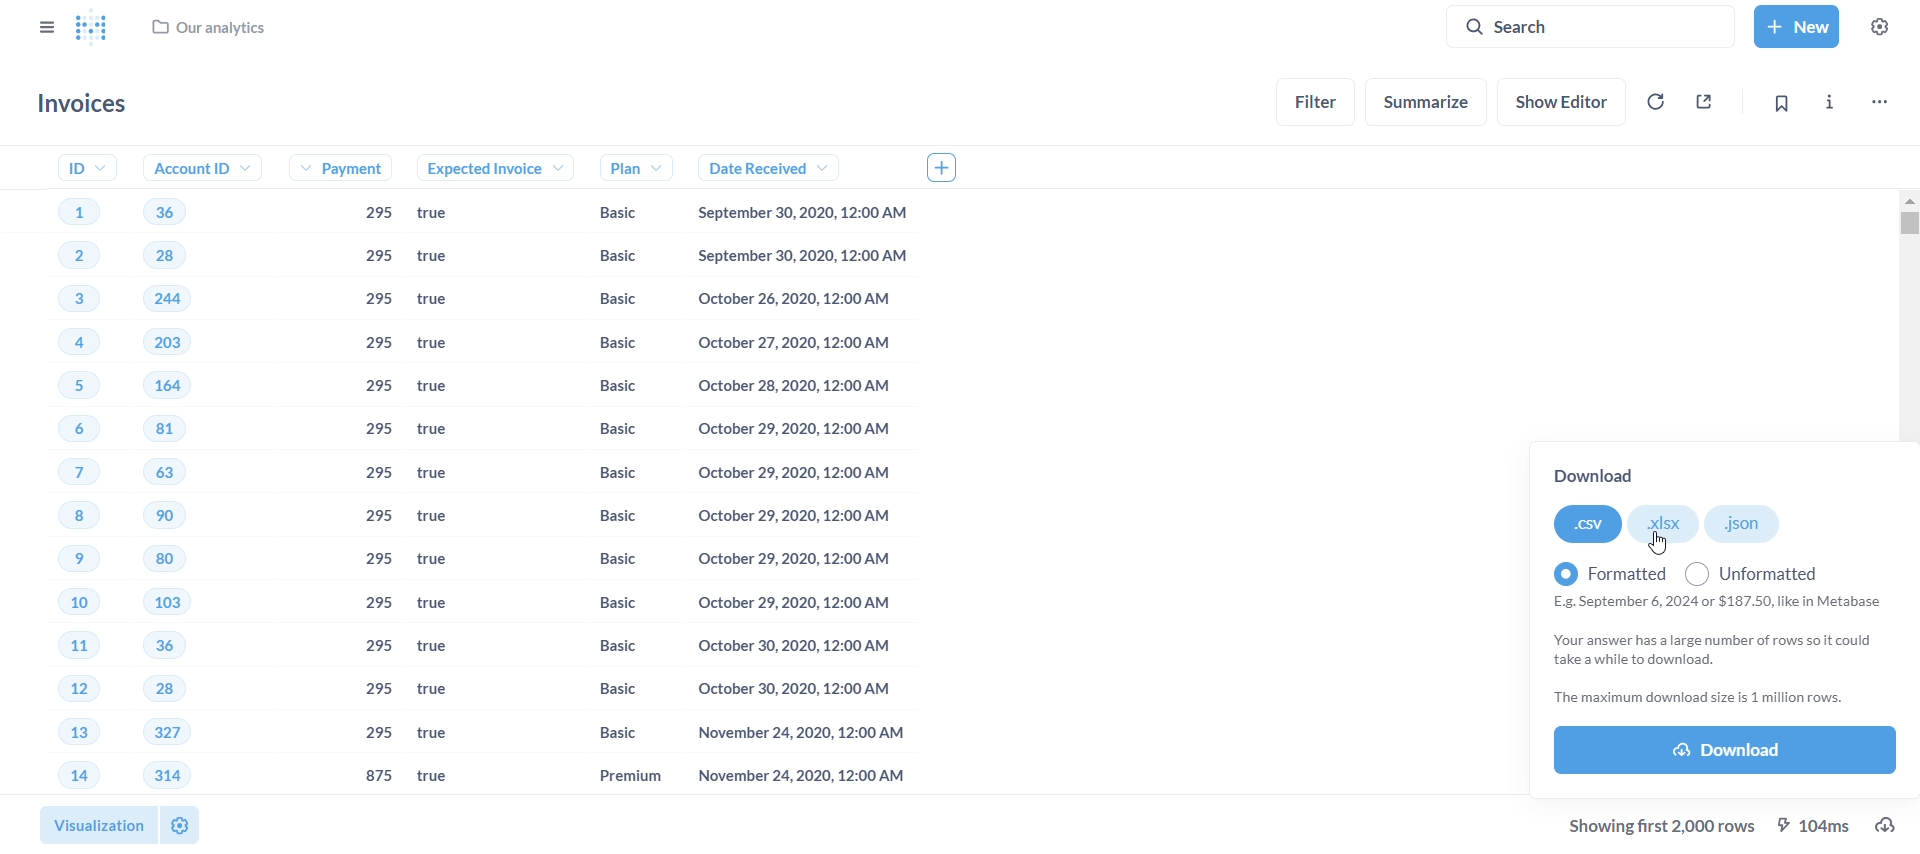 The height and width of the screenshot is (854, 1920). Describe the element at coordinates (1665, 825) in the screenshot. I see `showing first 2,000 rows ` at that location.